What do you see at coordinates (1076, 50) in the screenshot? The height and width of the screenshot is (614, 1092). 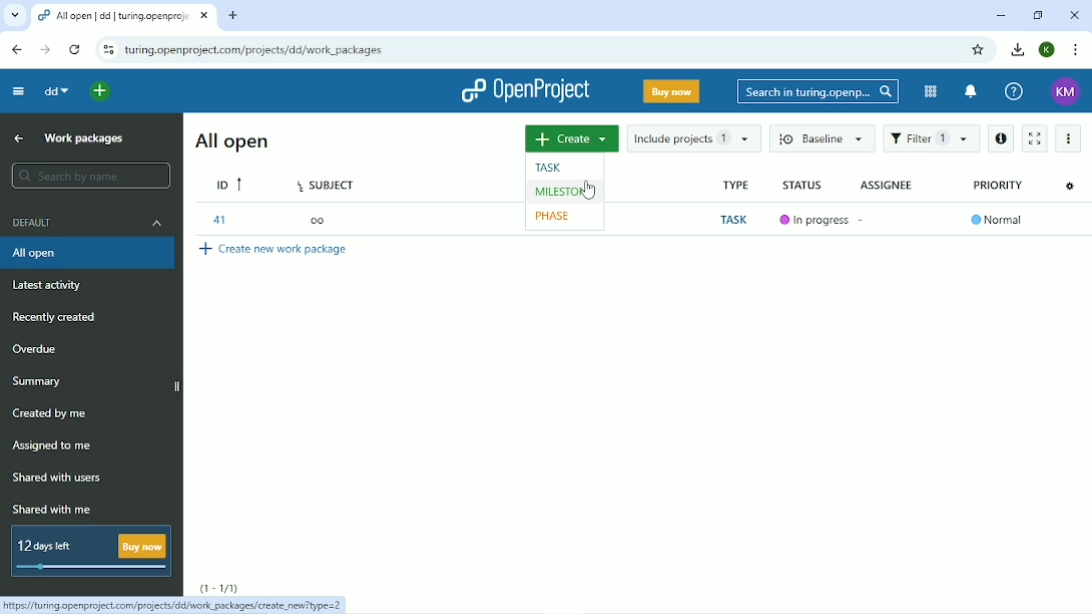 I see `Customize and control google chrome` at bounding box center [1076, 50].